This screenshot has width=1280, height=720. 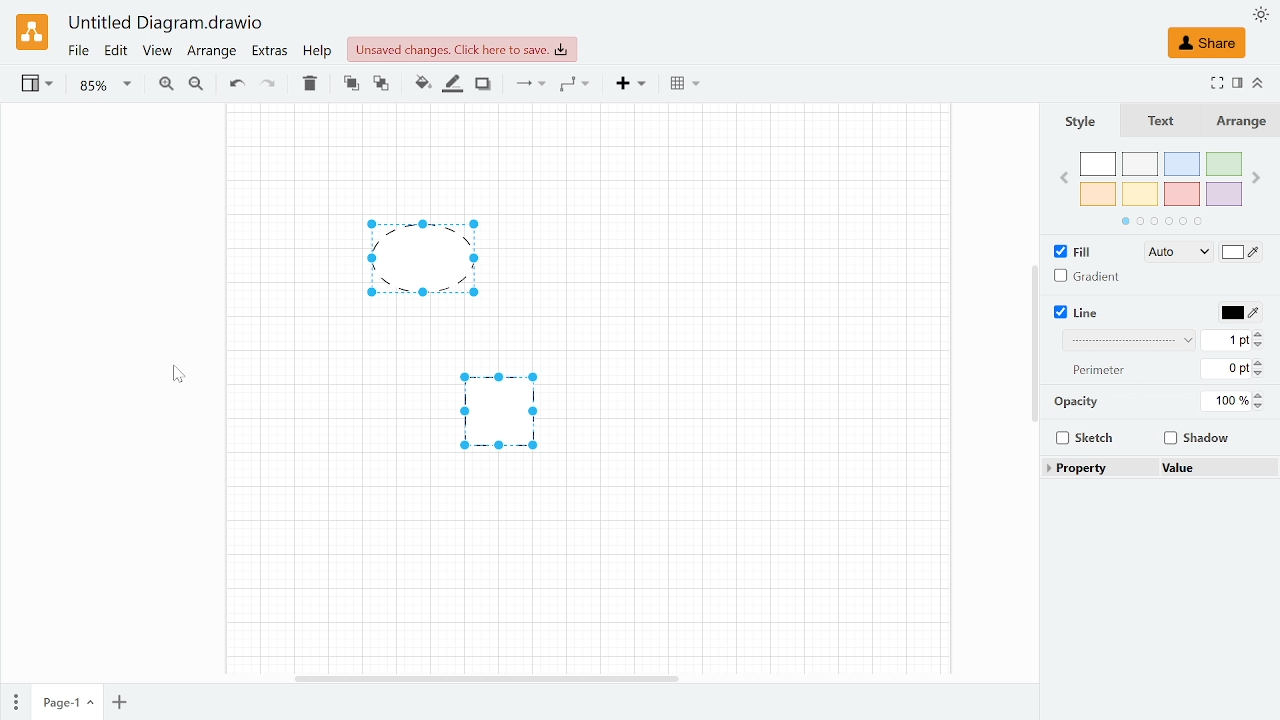 I want to click on Opacity, so click(x=1075, y=404).